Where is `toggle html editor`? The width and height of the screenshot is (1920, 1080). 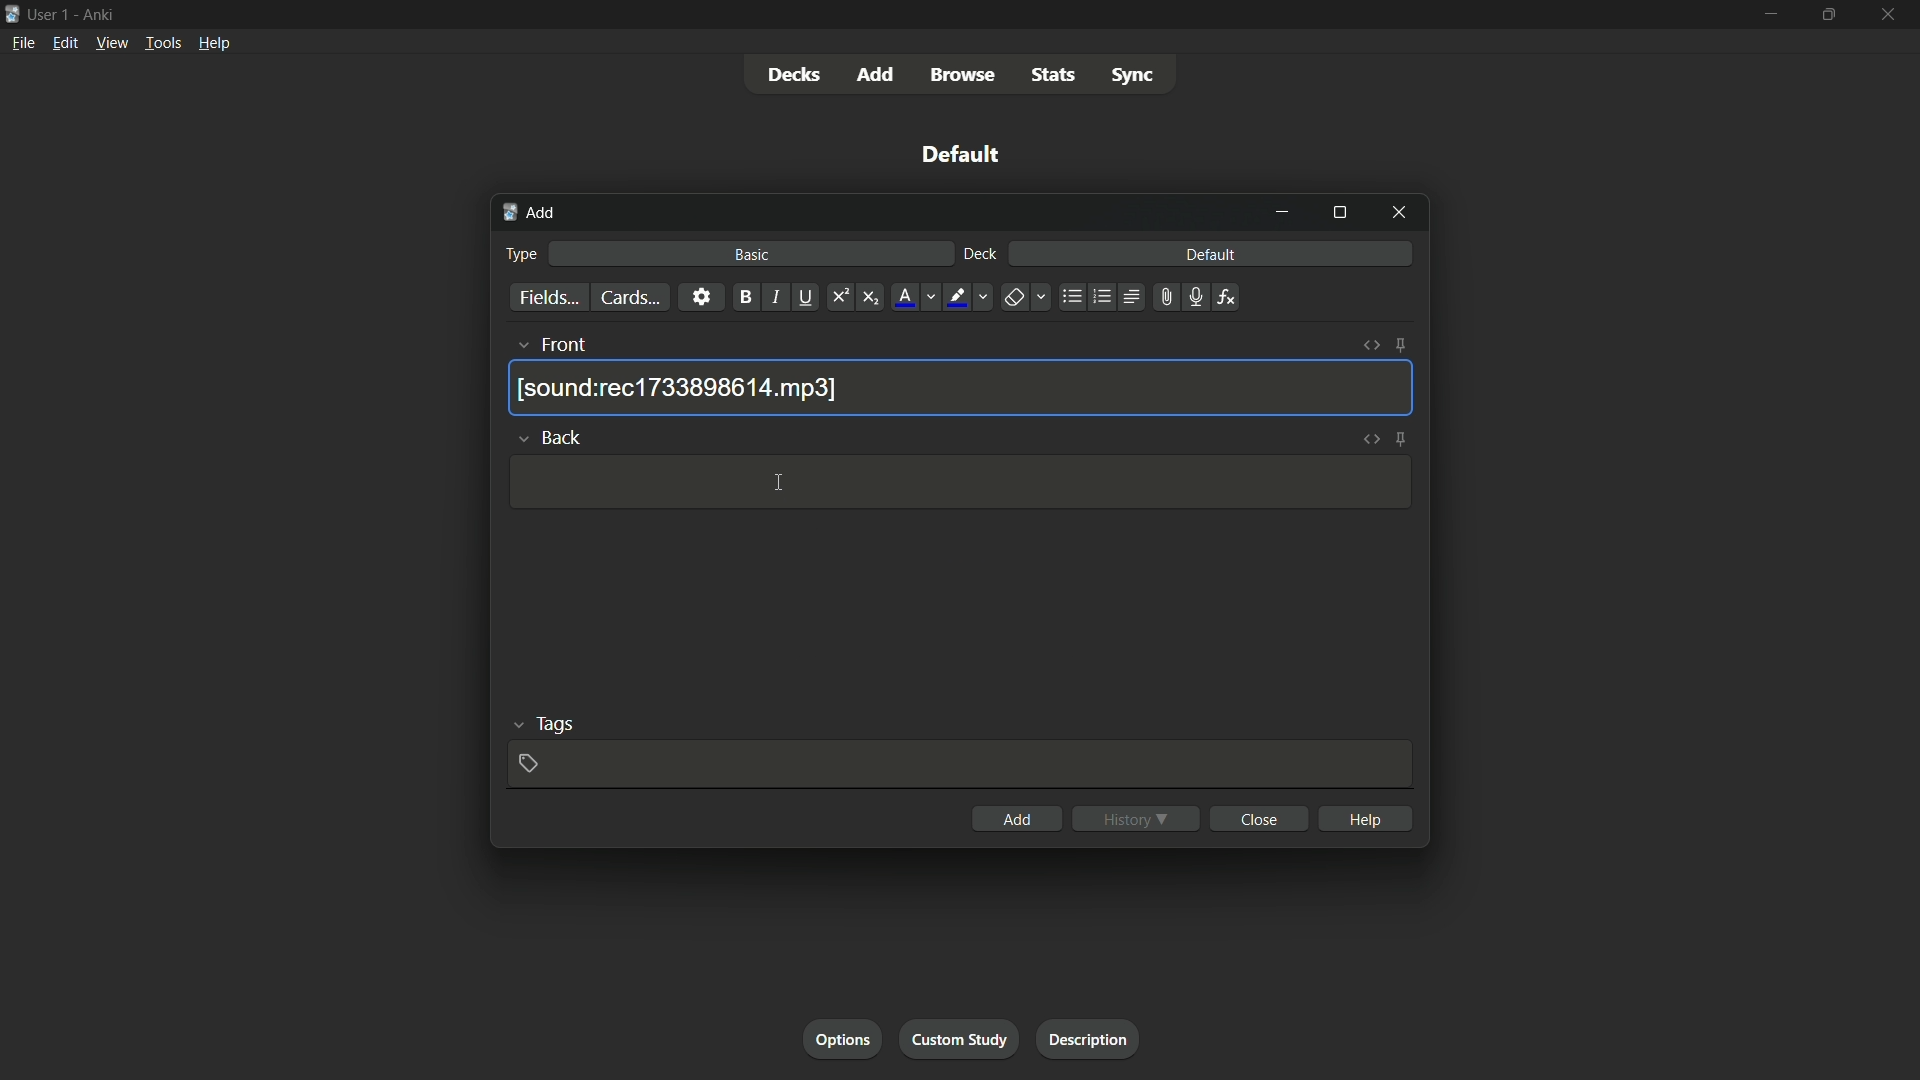
toggle html editor is located at coordinates (1371, 440).